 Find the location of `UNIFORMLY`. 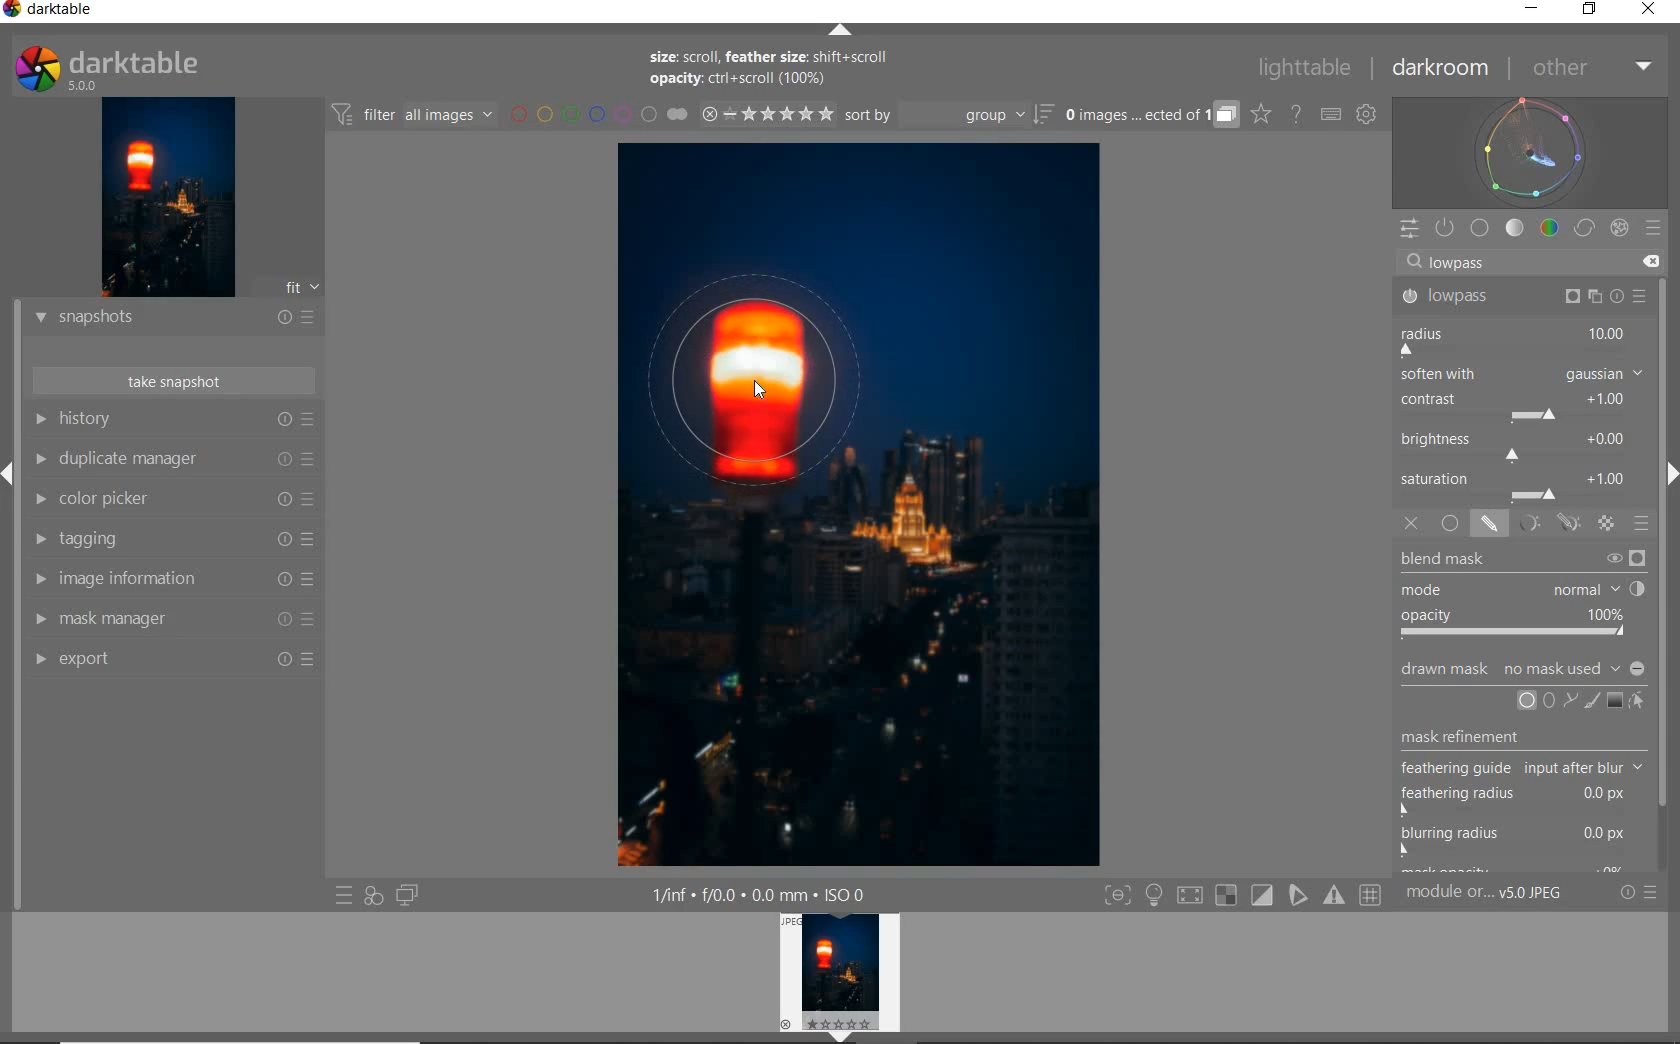

UNIFORMLY is located at coordinates (1451, 524).